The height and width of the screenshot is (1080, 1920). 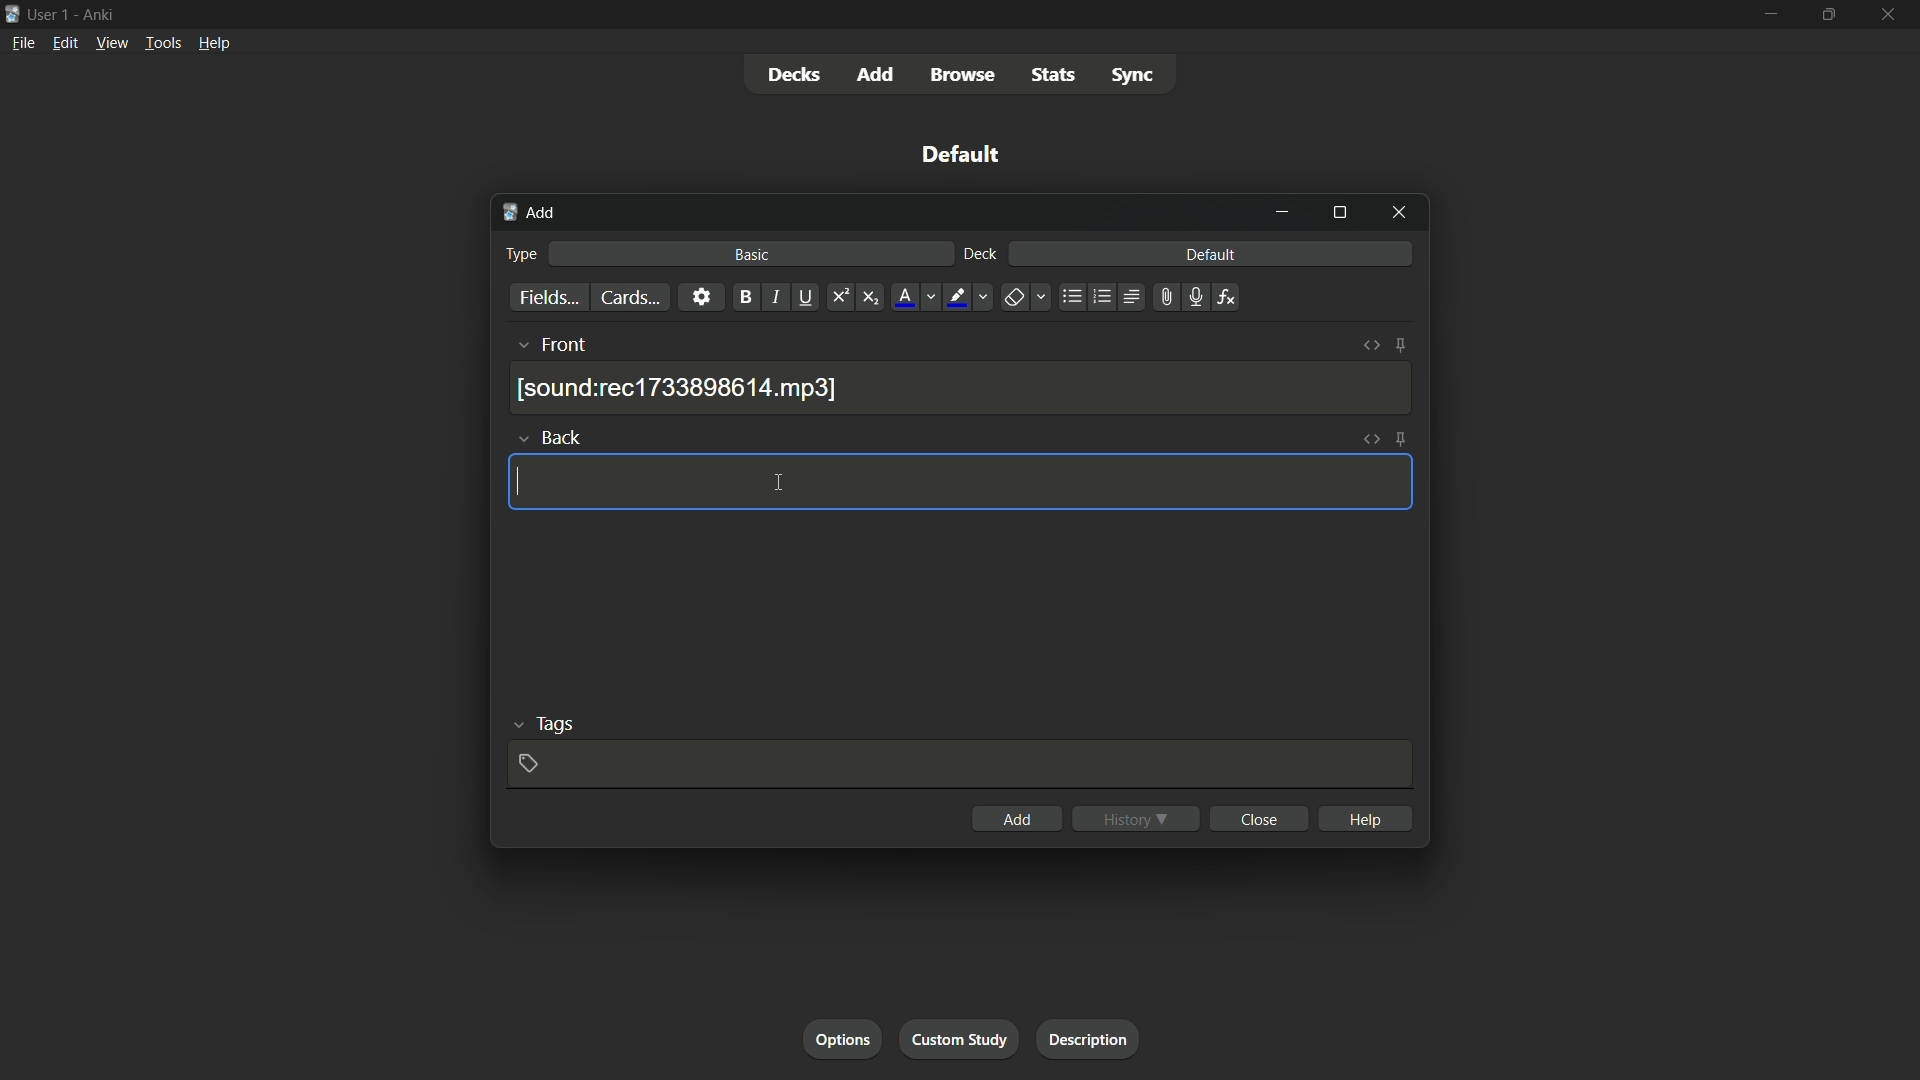 What do you see at coordinates (163, 44) in the screenshot?
I see `tools menu` at bounding box center [163, 44].